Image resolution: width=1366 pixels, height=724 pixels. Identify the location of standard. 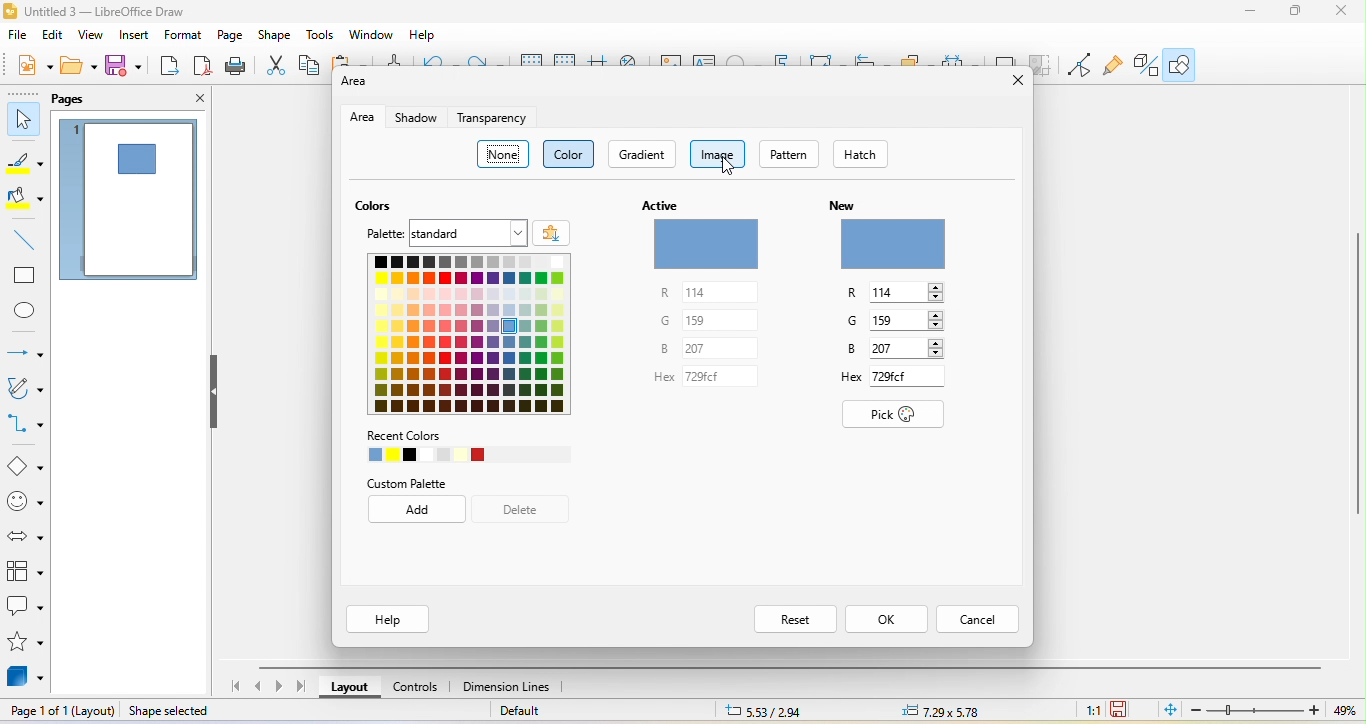
(468, 233).